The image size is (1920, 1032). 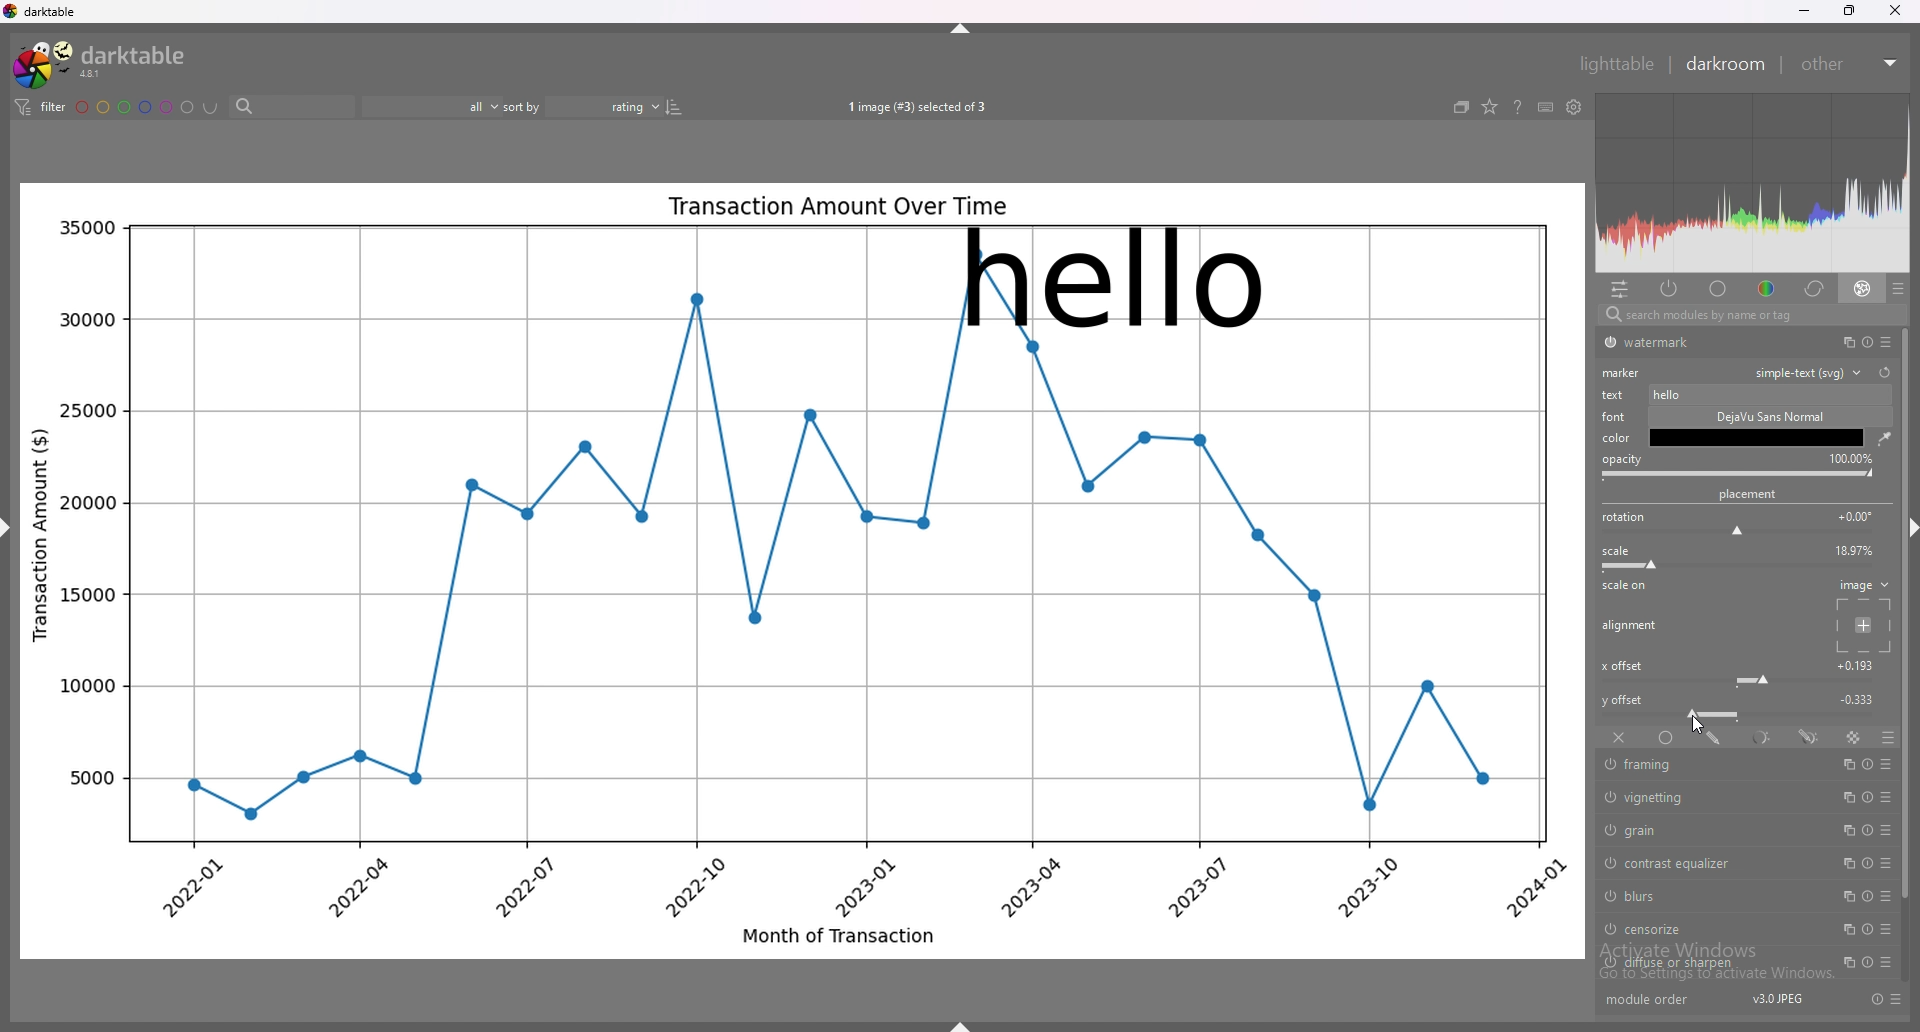 I want to click on graph, so click(x=1424, y=258).